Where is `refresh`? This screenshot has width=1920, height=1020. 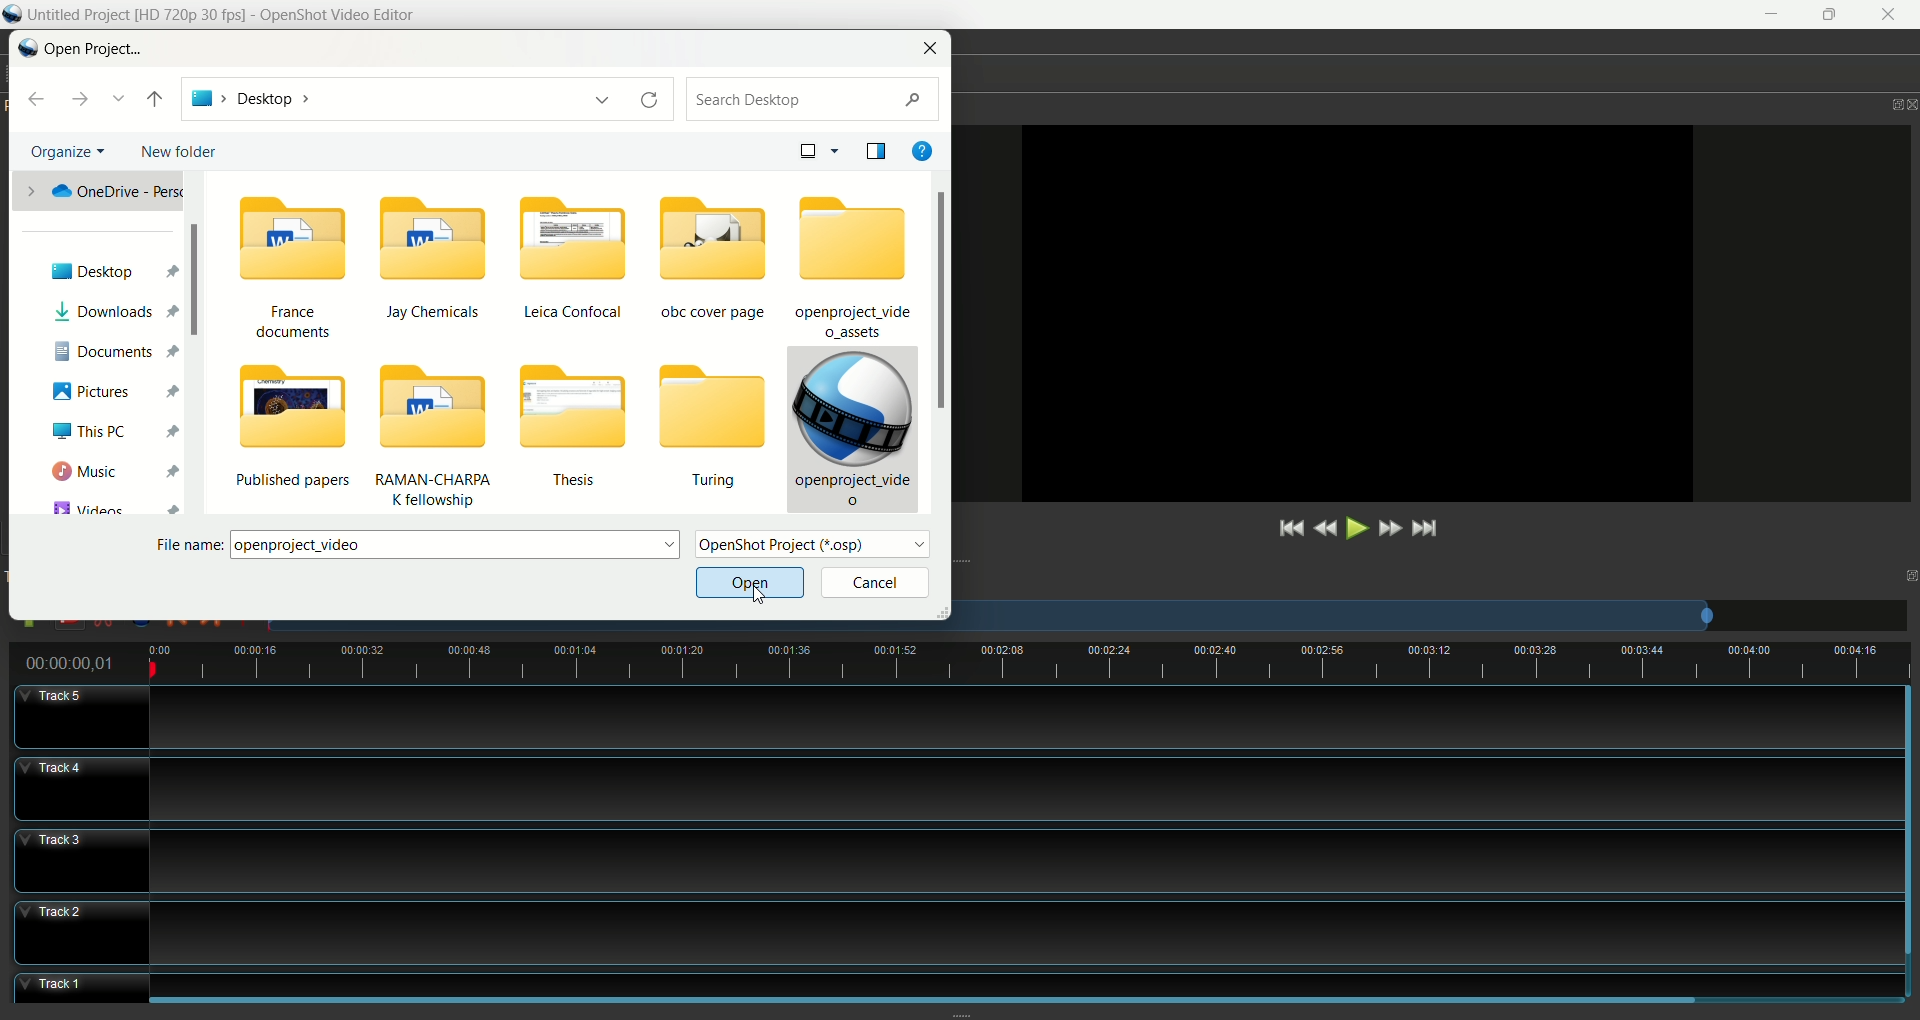
refresh is located at coordinates (655, 101).